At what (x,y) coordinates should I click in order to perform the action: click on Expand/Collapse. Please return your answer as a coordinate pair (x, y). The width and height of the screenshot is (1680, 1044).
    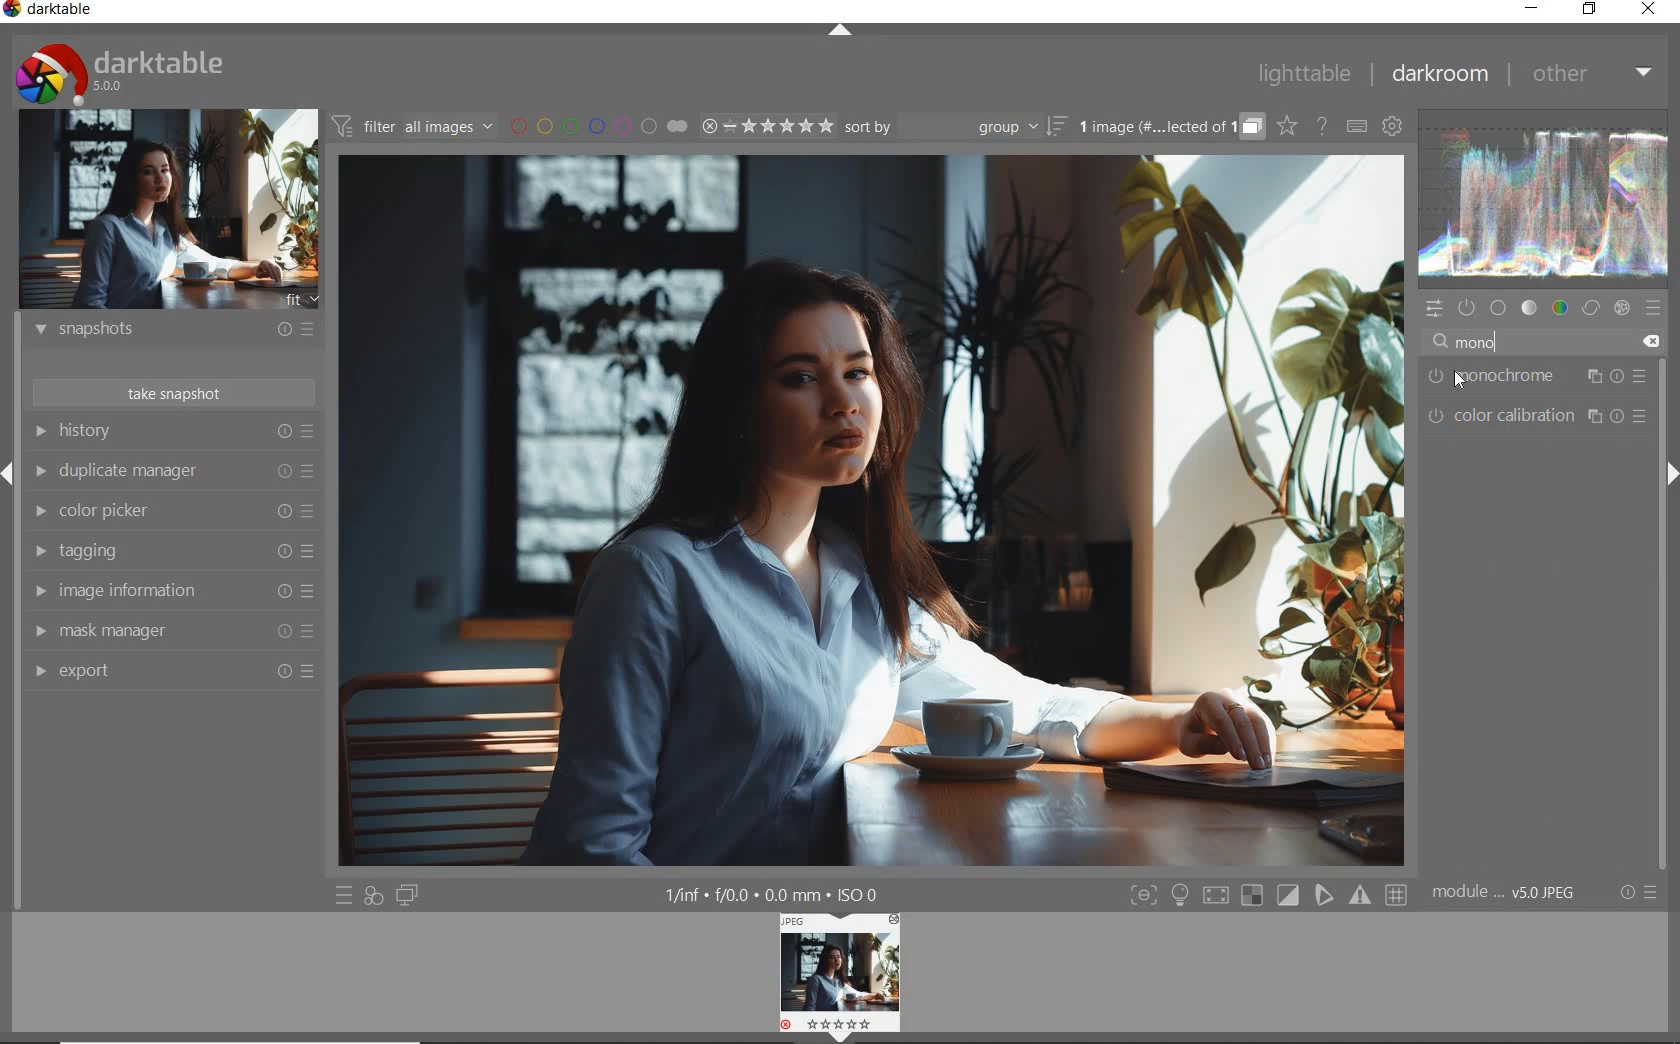
    Looking at the image, I should click on (10, 471).